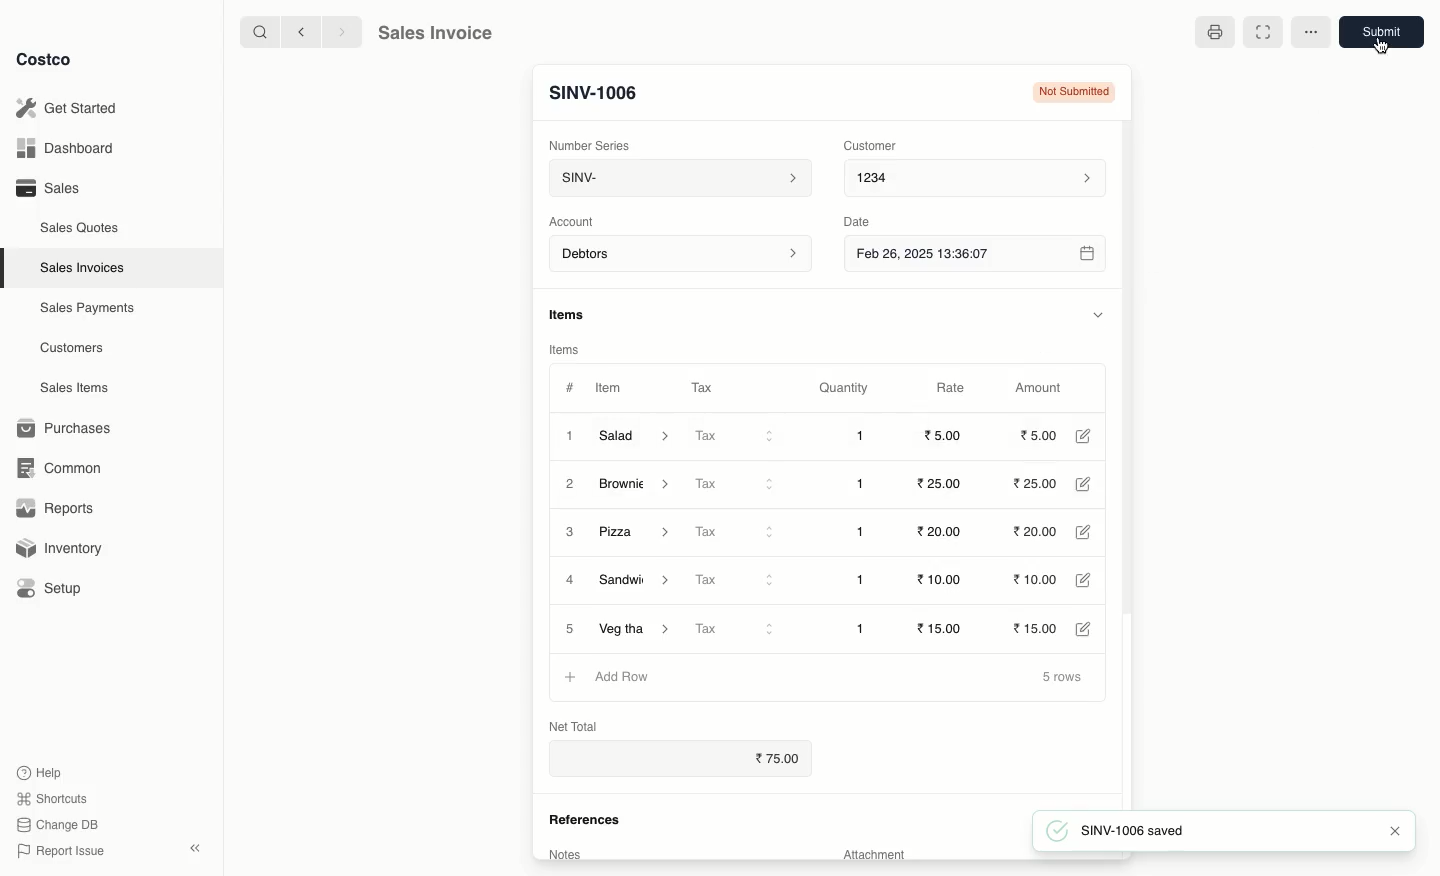 The width and height of the screenshot is (1440, 876). What do you see at coordinates (635, 484) in the screenshot?
I see `Brownie` at bounding box center [635, 484].